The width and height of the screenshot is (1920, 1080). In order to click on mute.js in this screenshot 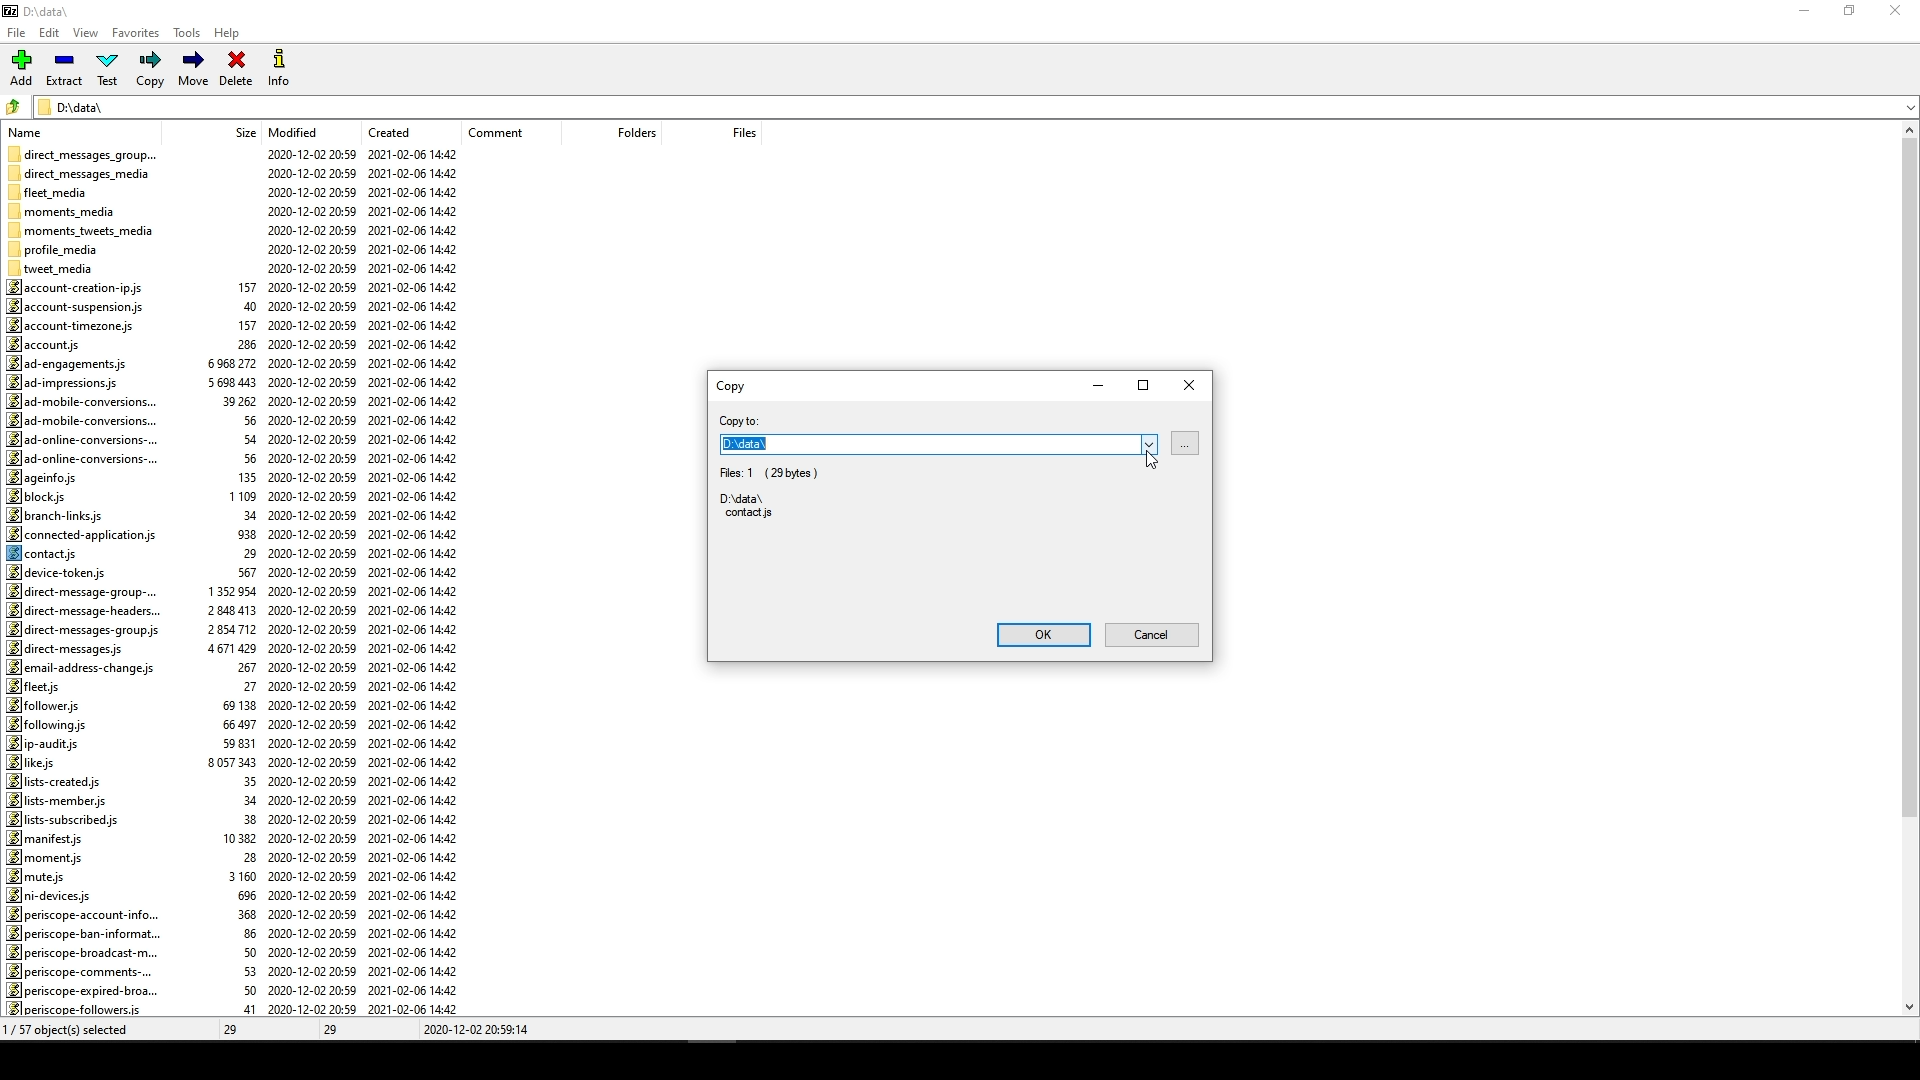, I will do `click(37, 875)`.